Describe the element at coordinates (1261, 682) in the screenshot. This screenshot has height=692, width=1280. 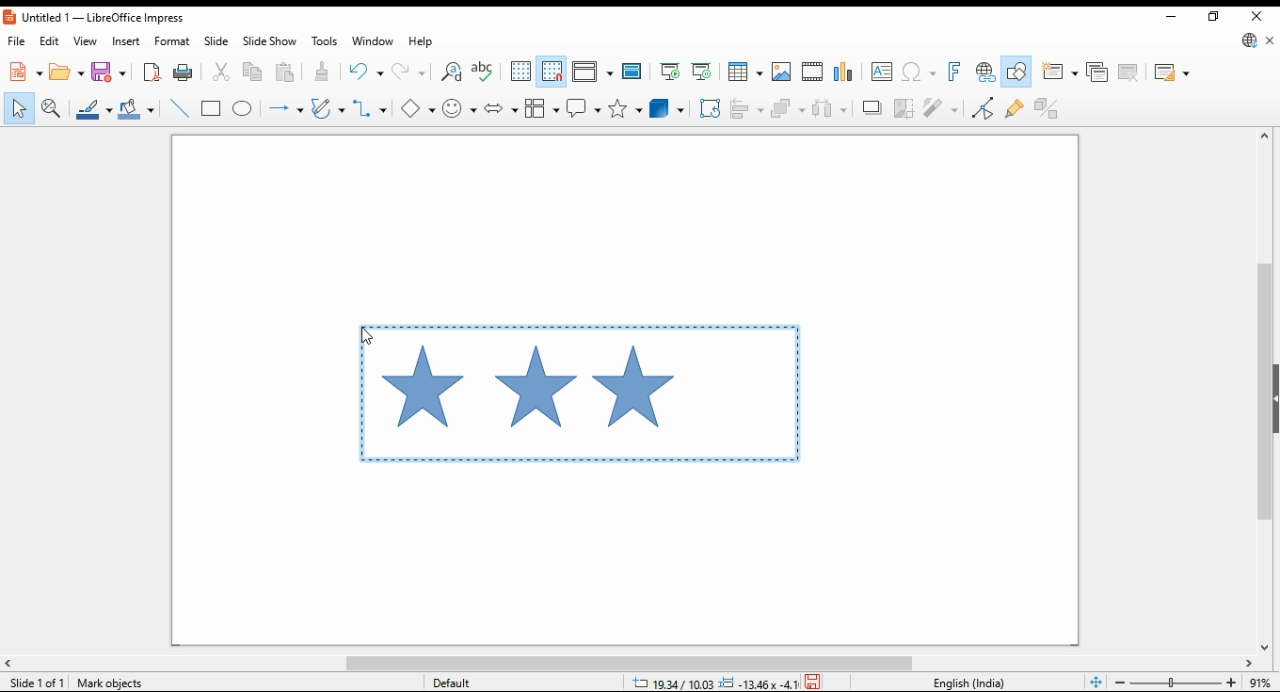
I see `zoom factor` at that location.